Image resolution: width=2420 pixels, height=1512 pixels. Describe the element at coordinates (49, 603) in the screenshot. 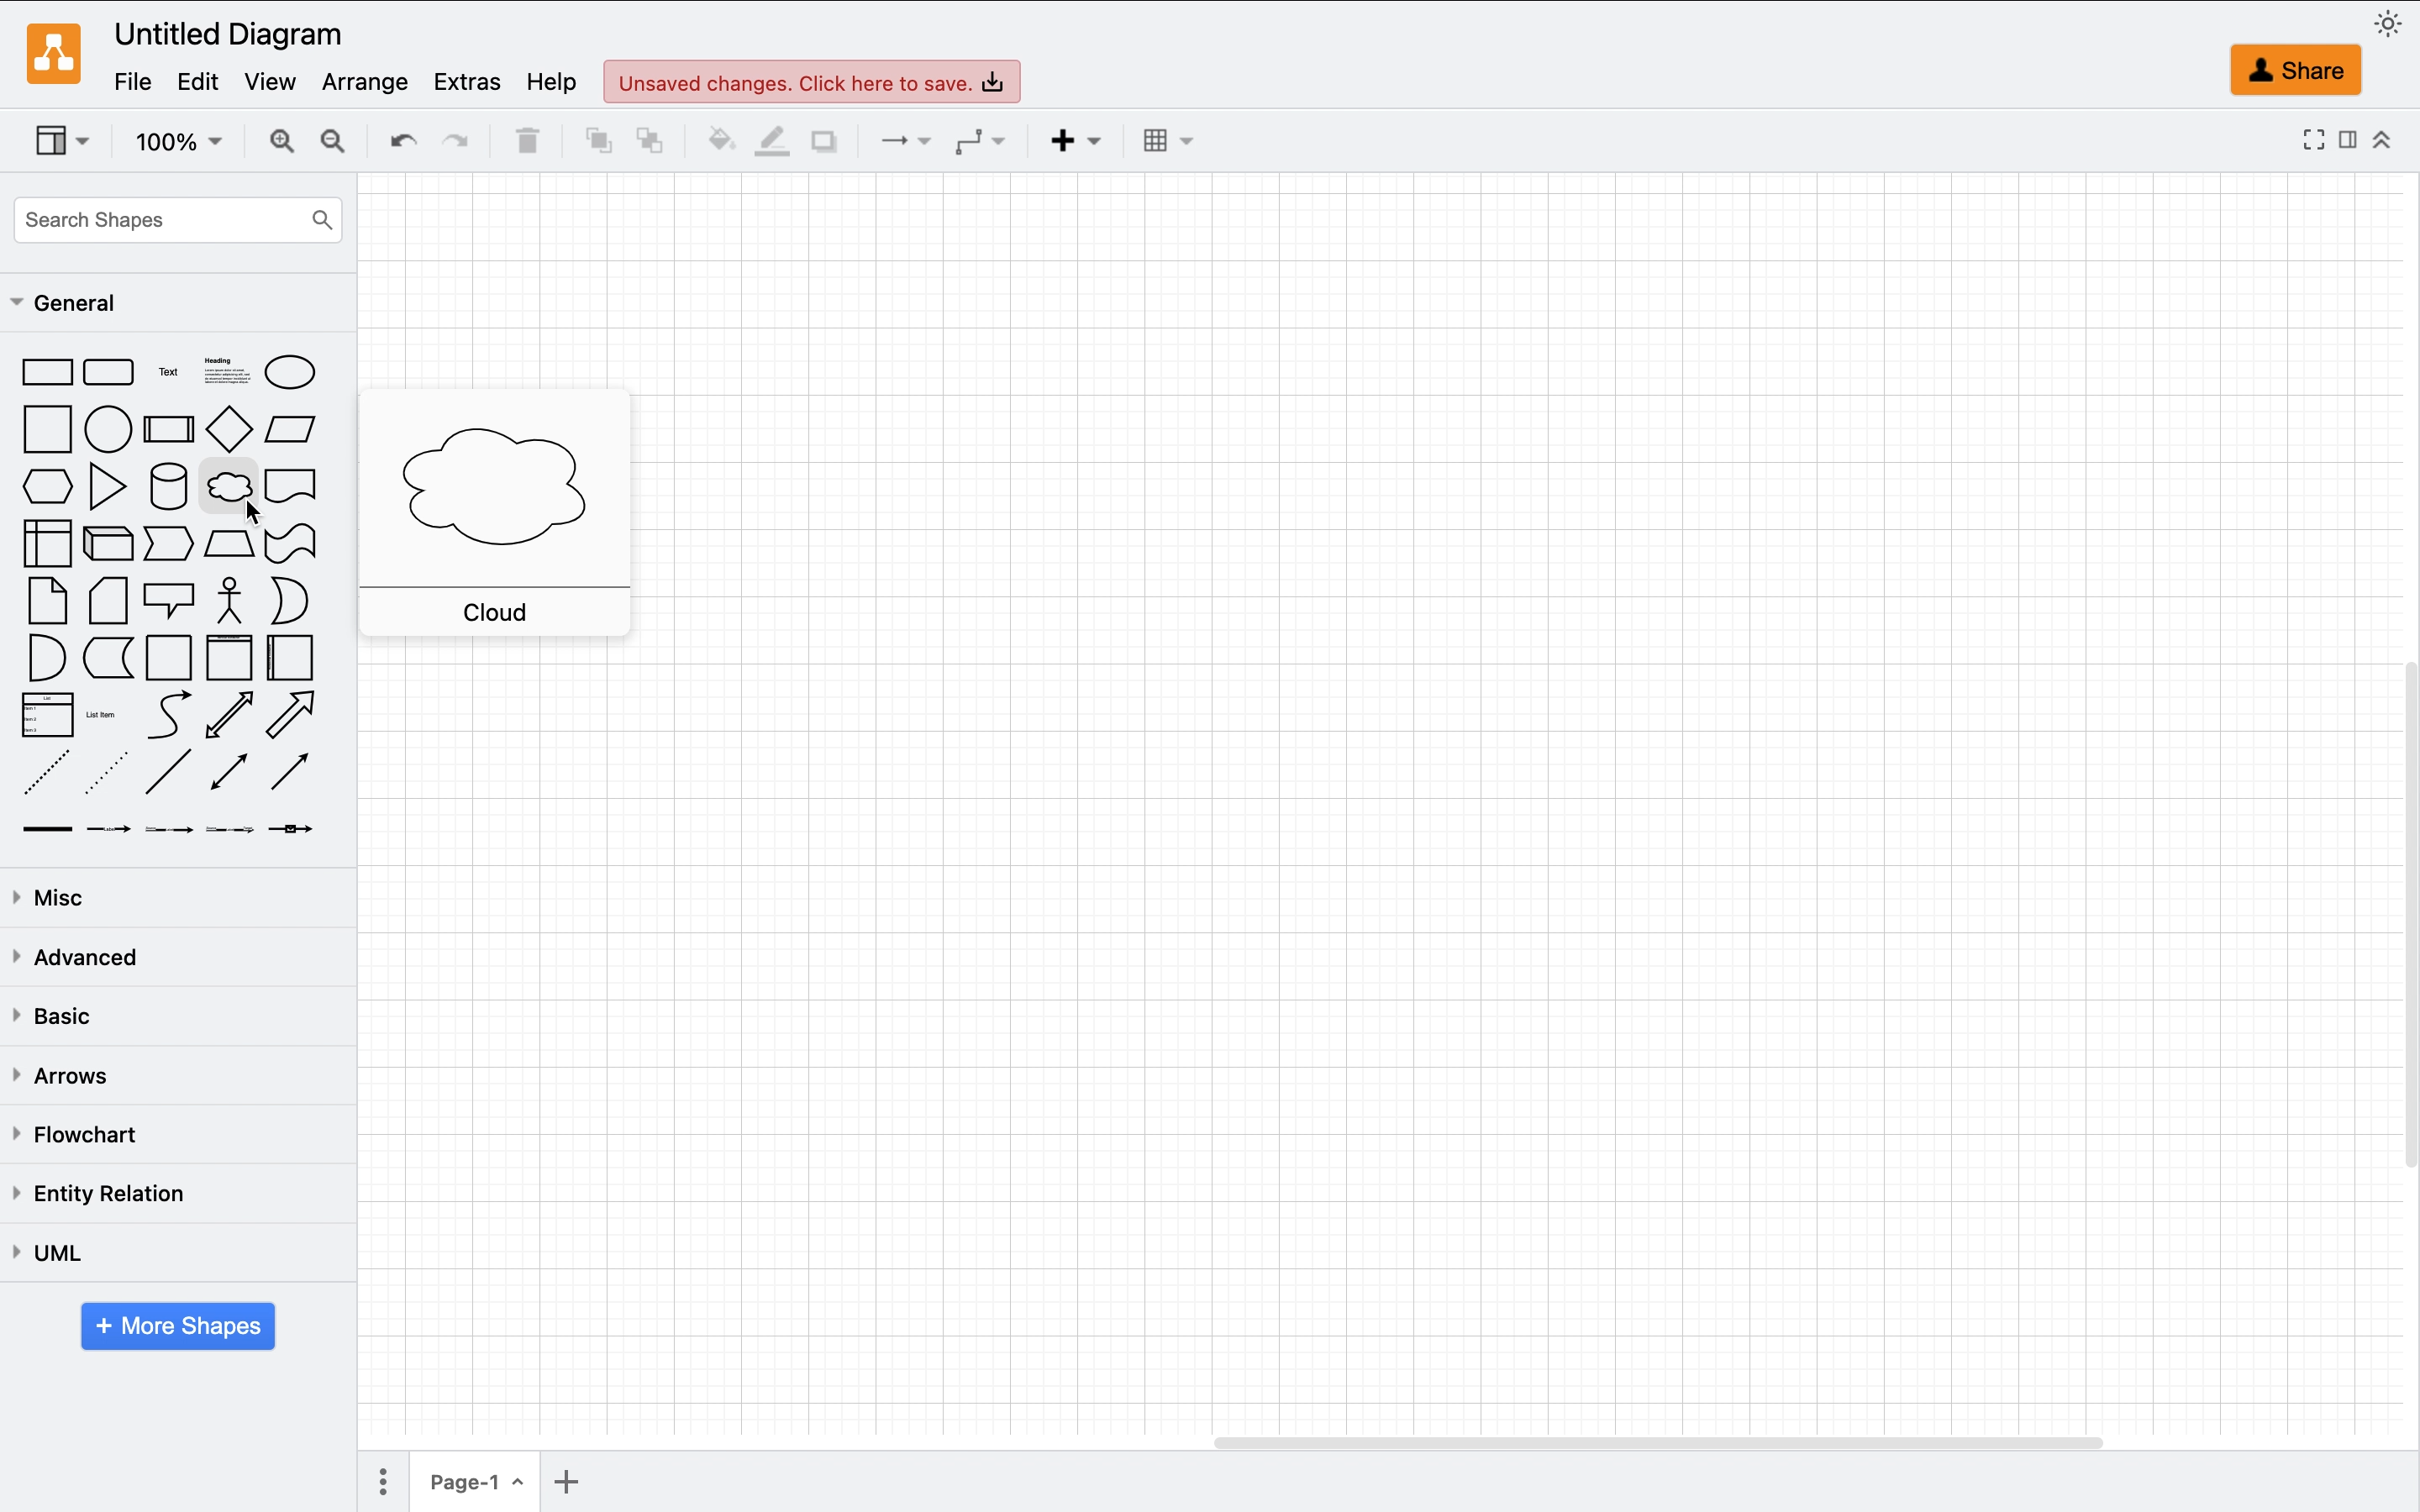

I see `note` at that location.